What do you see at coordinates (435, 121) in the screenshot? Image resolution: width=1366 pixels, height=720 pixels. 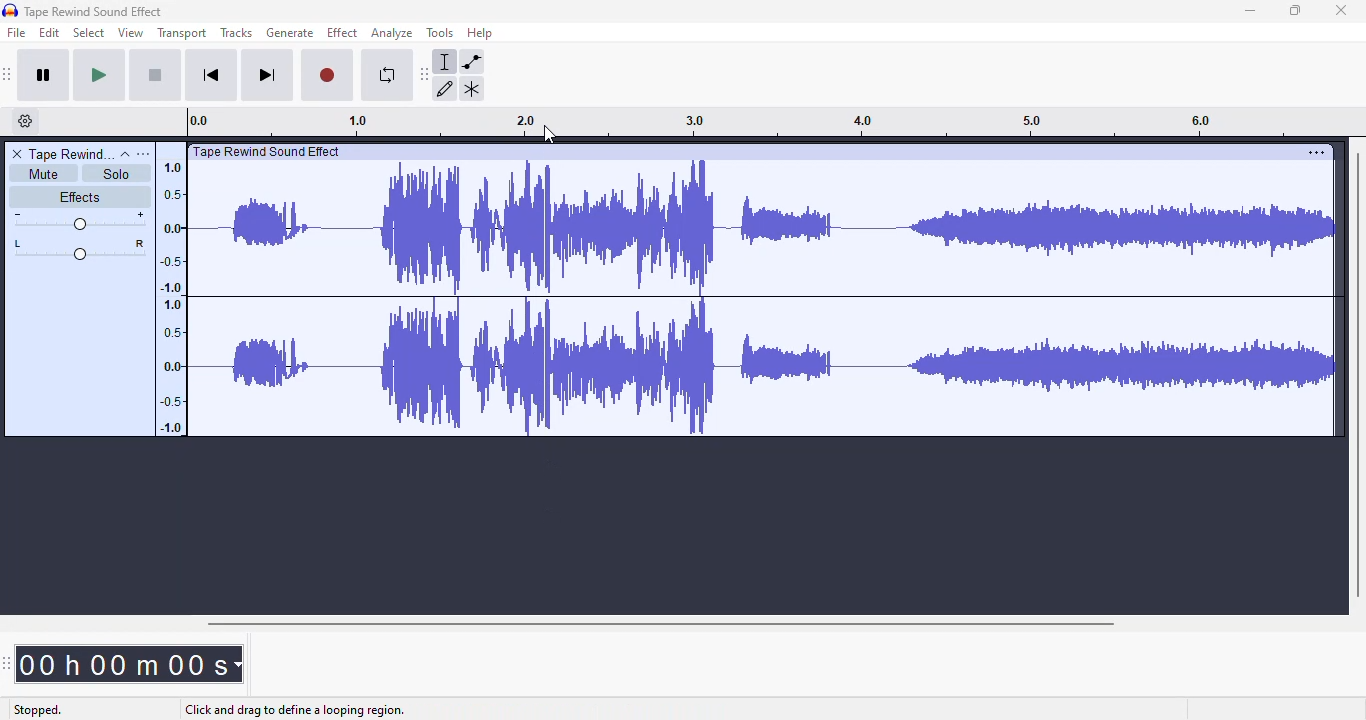 I see `0.0 1.0 2.0` at bounding box center [435, 121].